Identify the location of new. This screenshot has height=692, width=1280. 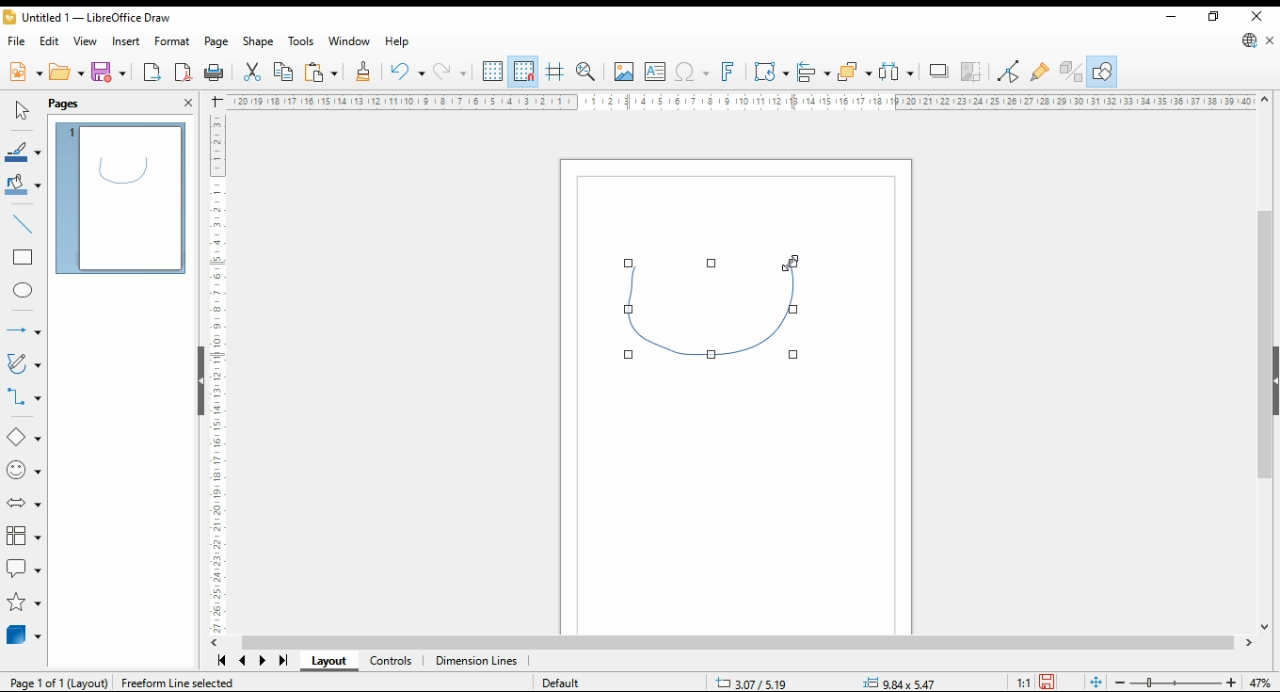
(25, 73).